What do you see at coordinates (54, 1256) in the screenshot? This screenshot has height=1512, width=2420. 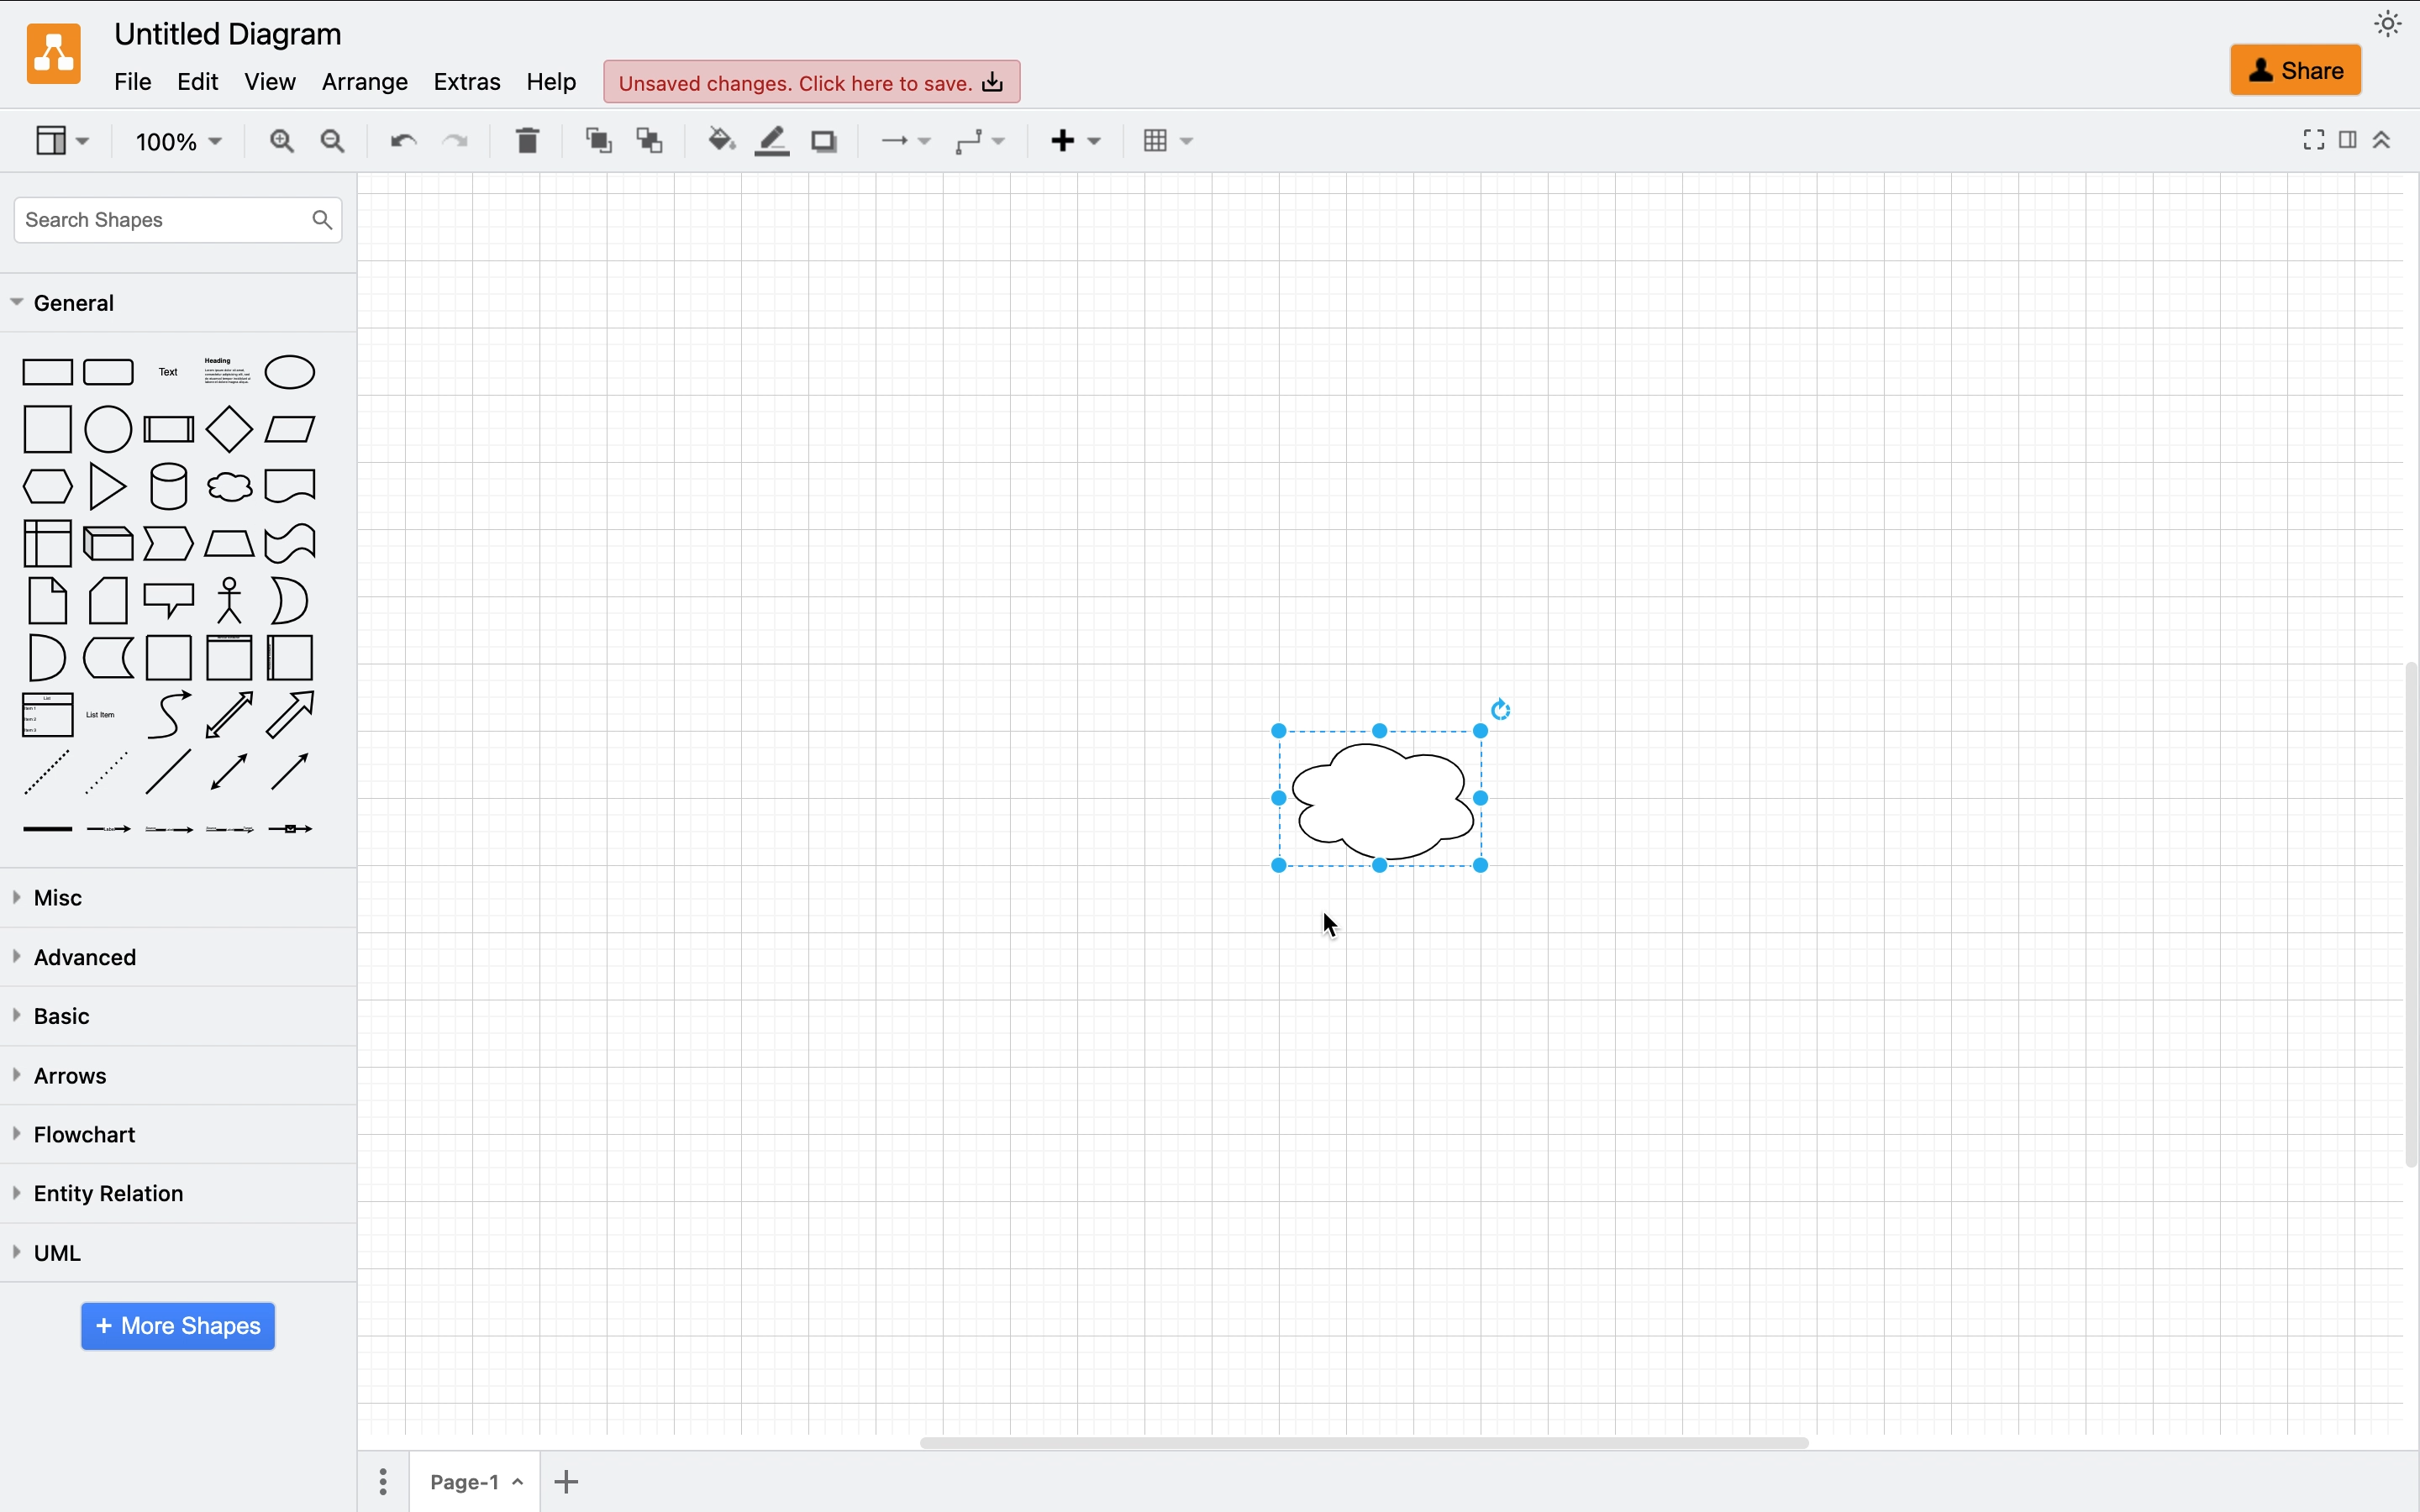 I see `uml` at bounding box center [54, 1256].